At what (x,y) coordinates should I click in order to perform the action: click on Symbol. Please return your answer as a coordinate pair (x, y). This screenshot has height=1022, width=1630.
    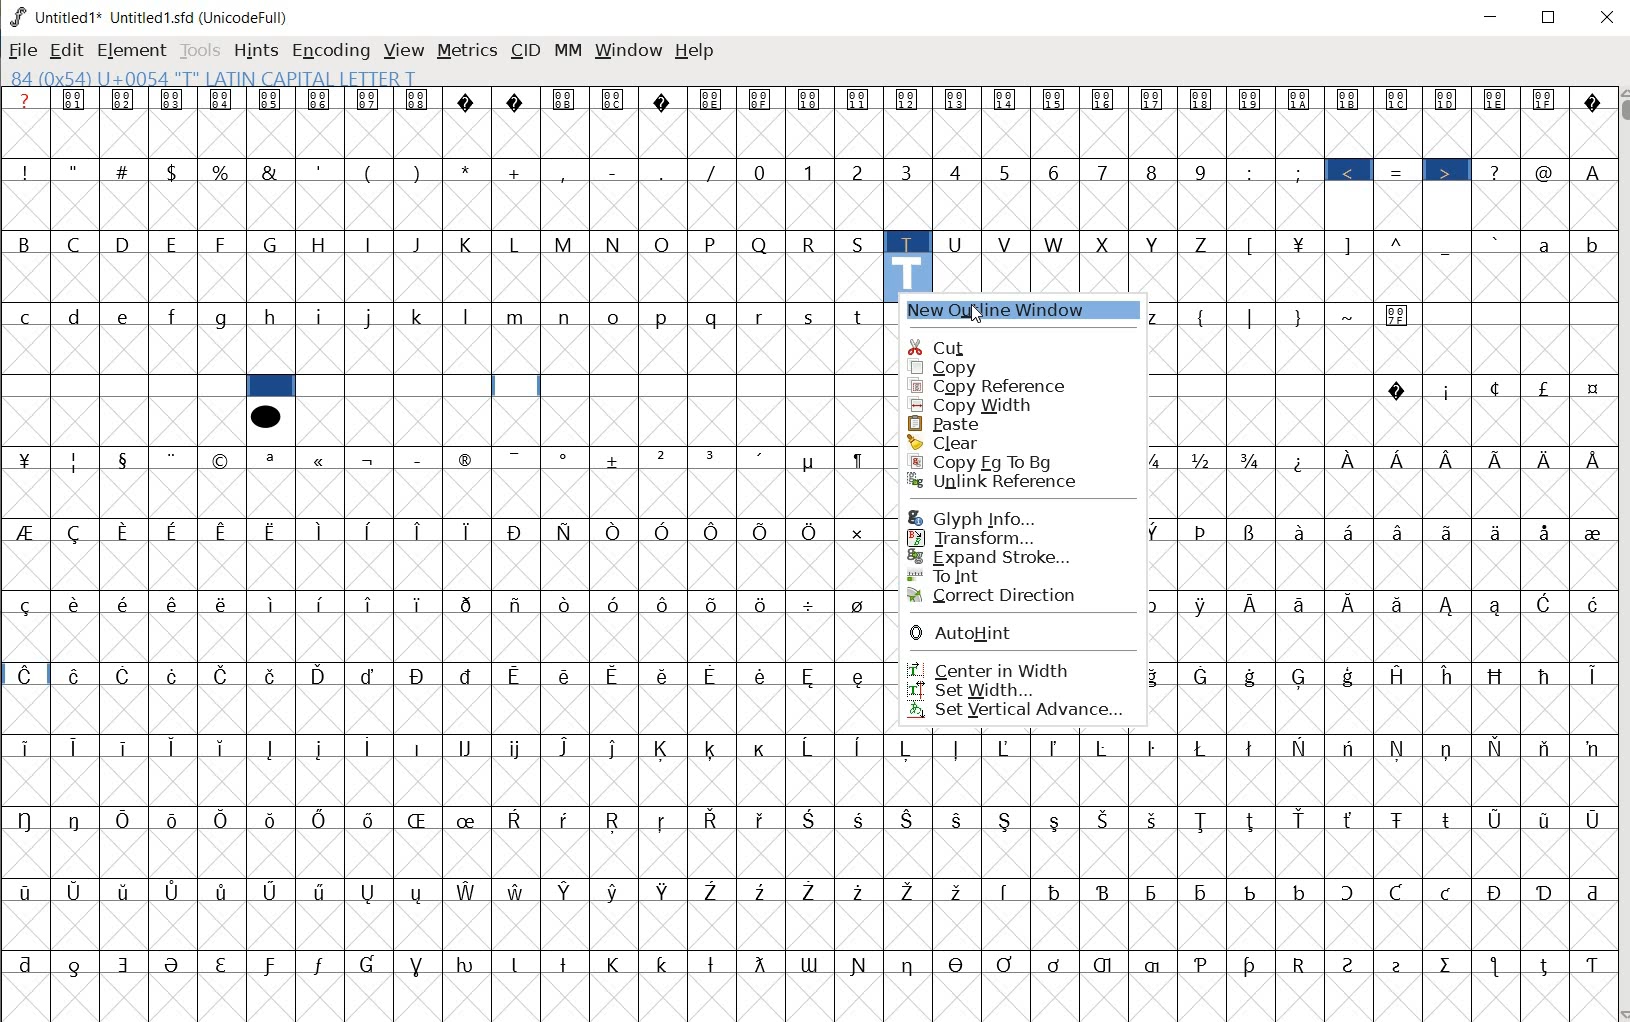
    Looking at the image, I should click on (1299, 891).